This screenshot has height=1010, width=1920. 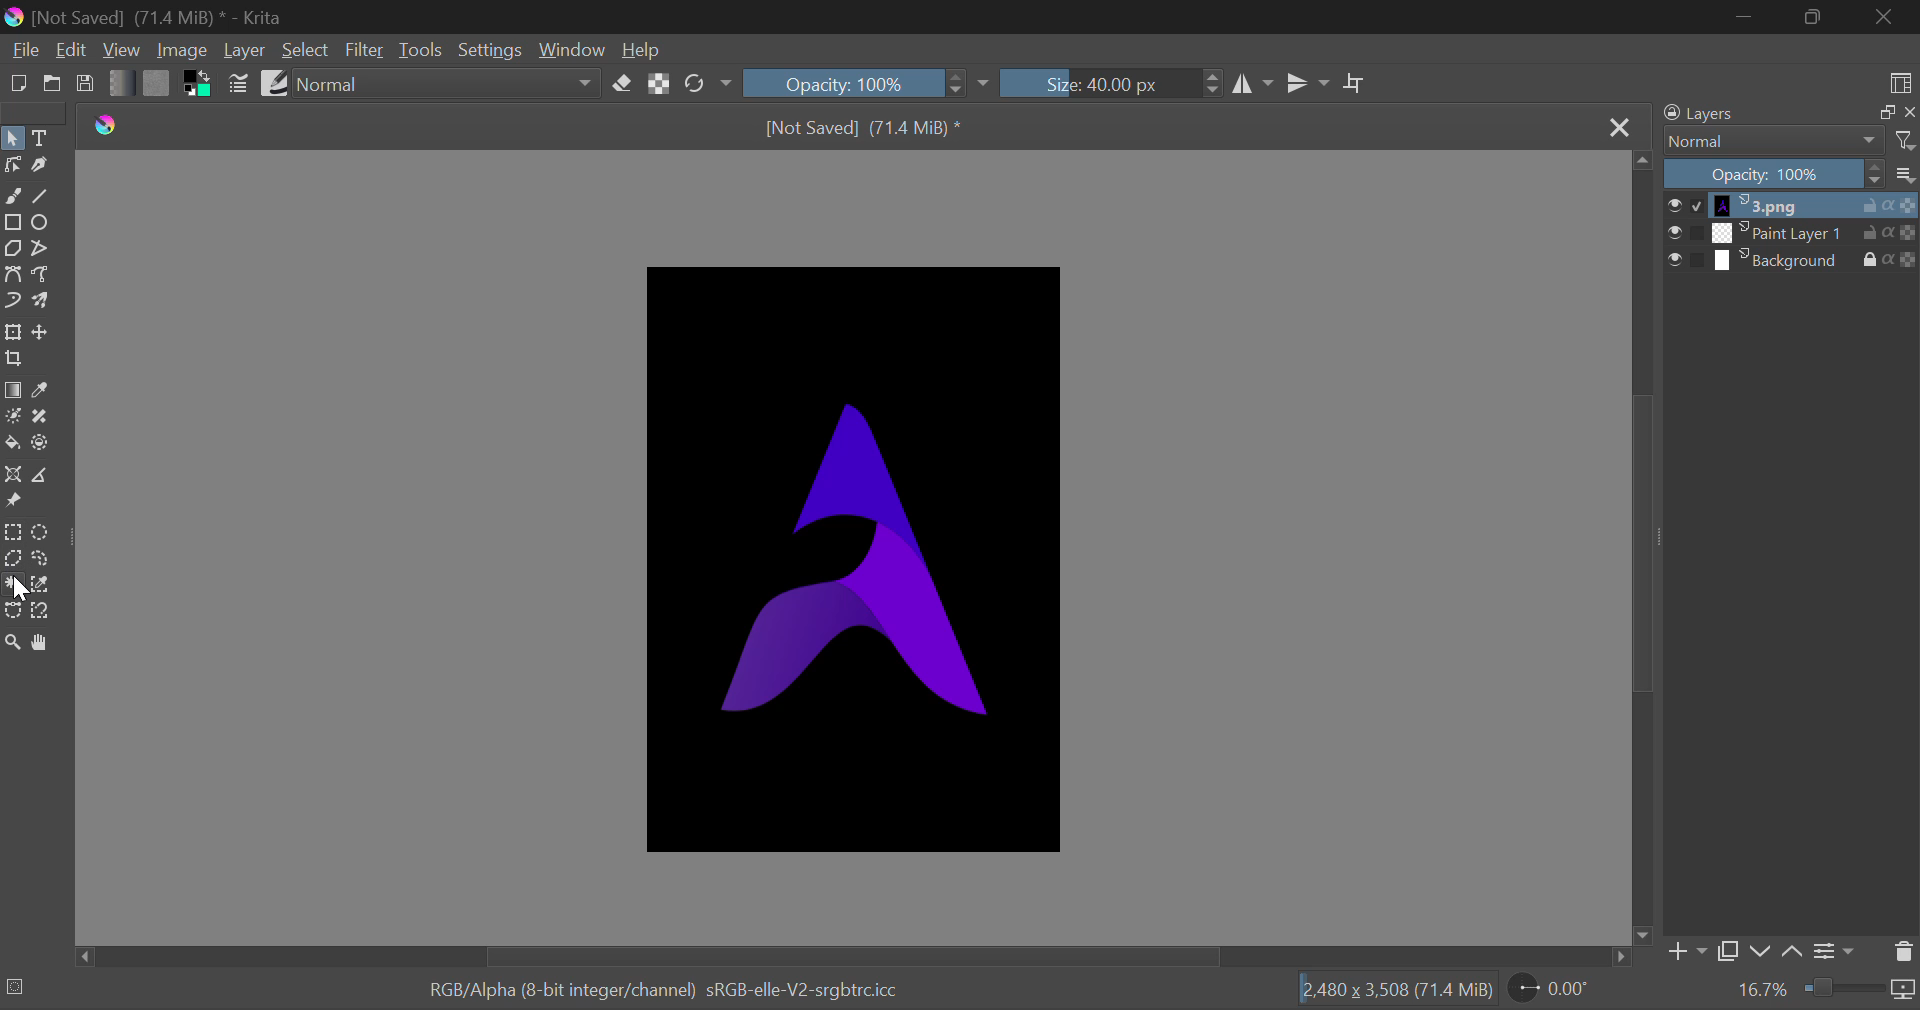 What do you see at coordinates (122, 50) in the screenshot?
I see `View` at bounding box center [122, 50].